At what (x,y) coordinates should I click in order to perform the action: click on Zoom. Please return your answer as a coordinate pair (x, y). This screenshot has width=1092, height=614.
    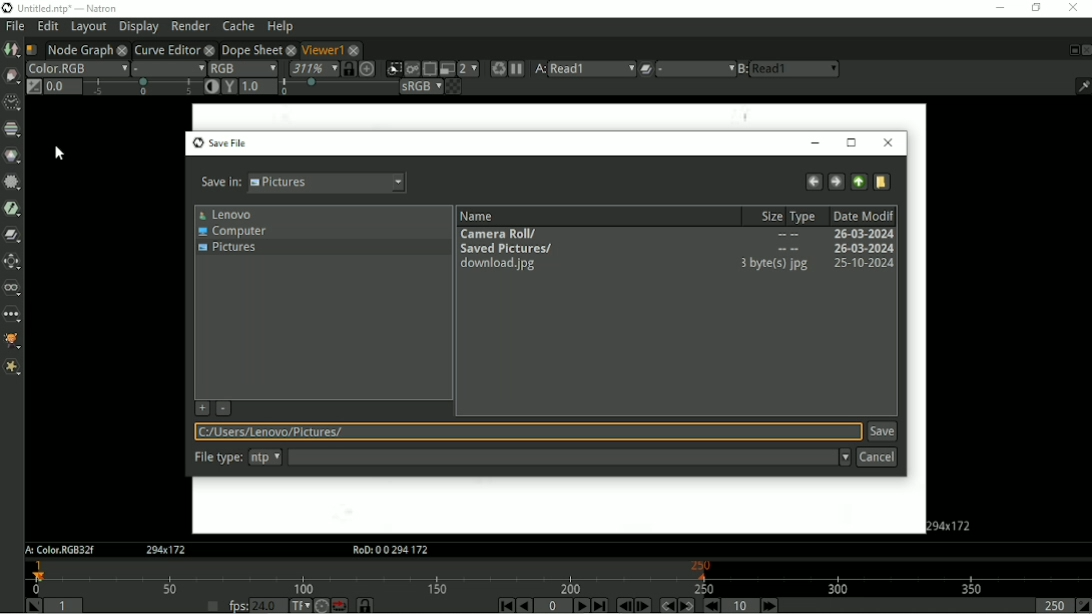
    Looking at the image, I should click on (313, 68).